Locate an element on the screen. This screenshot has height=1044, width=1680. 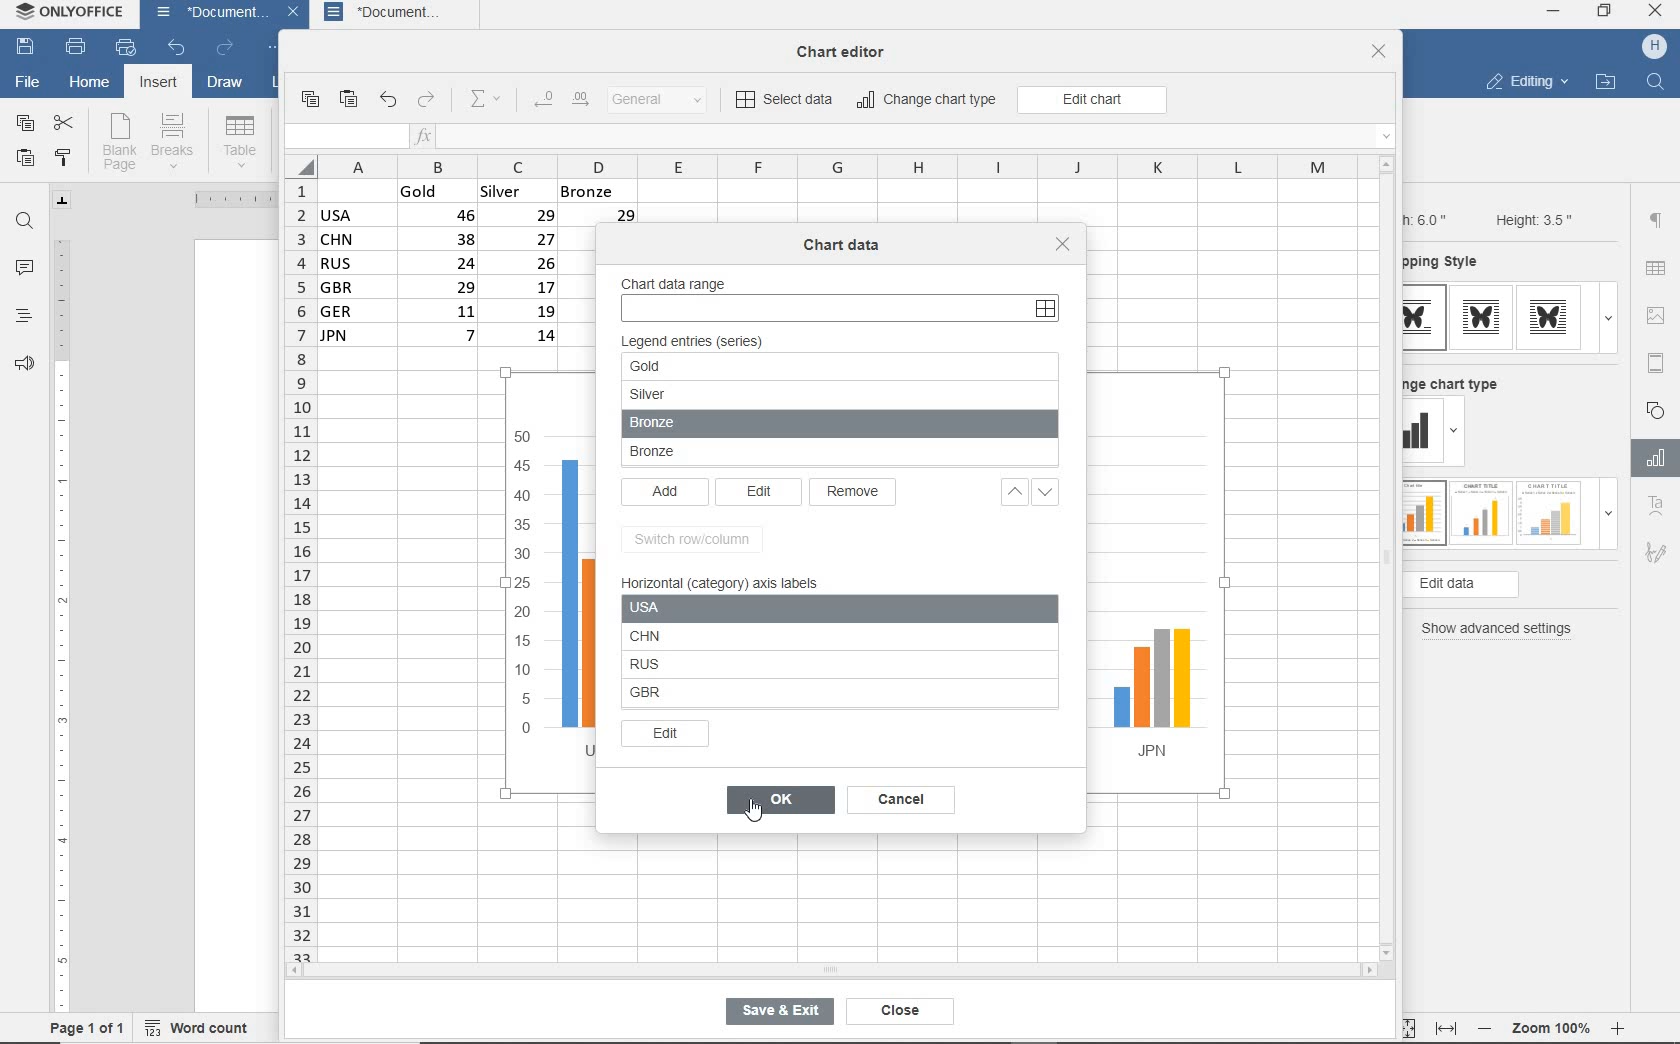
table is located at coordinates (240, 141).